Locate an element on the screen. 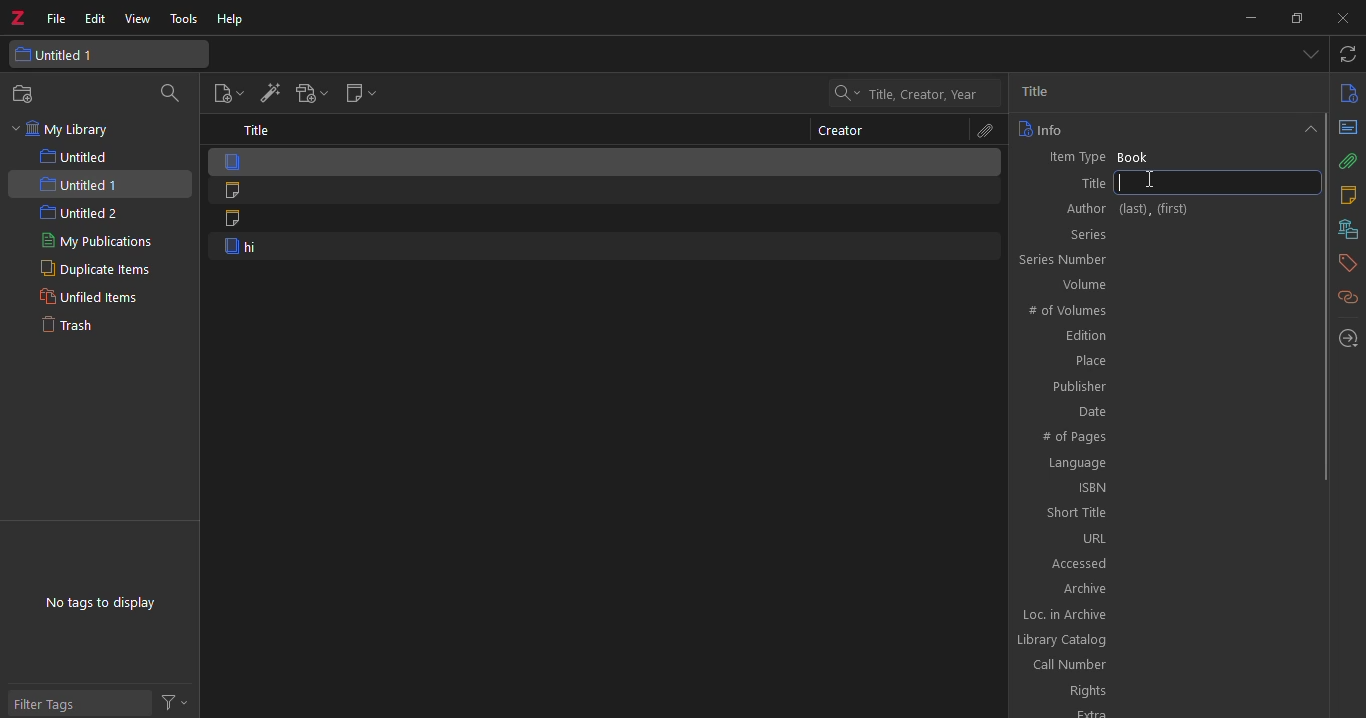 This screenshot has height=718, width=1366. search option drop down is located at coordinates (844, 93).